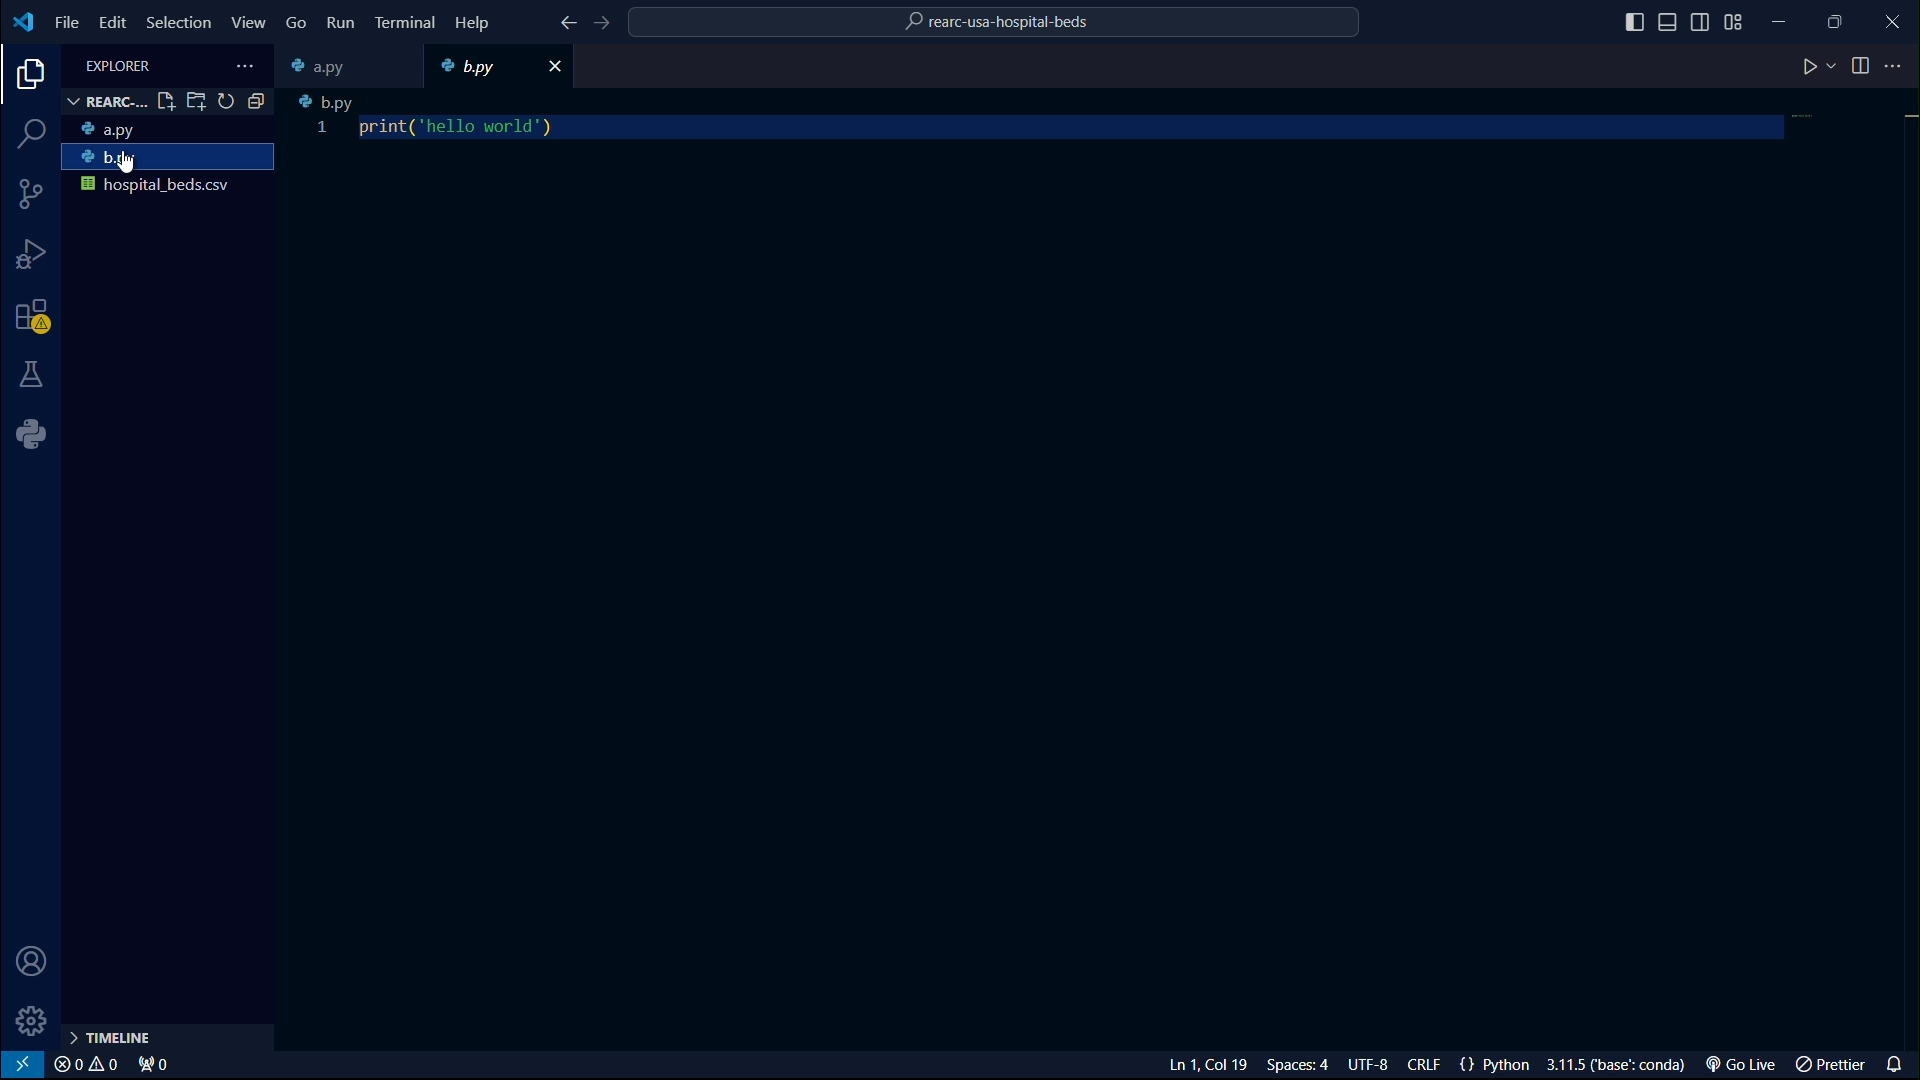 This screenshot has width=1920, height=1080. What do you see at coordinates (111, 21) in the screenshot?
I see `edit menu` at bounding box center [111, 21].